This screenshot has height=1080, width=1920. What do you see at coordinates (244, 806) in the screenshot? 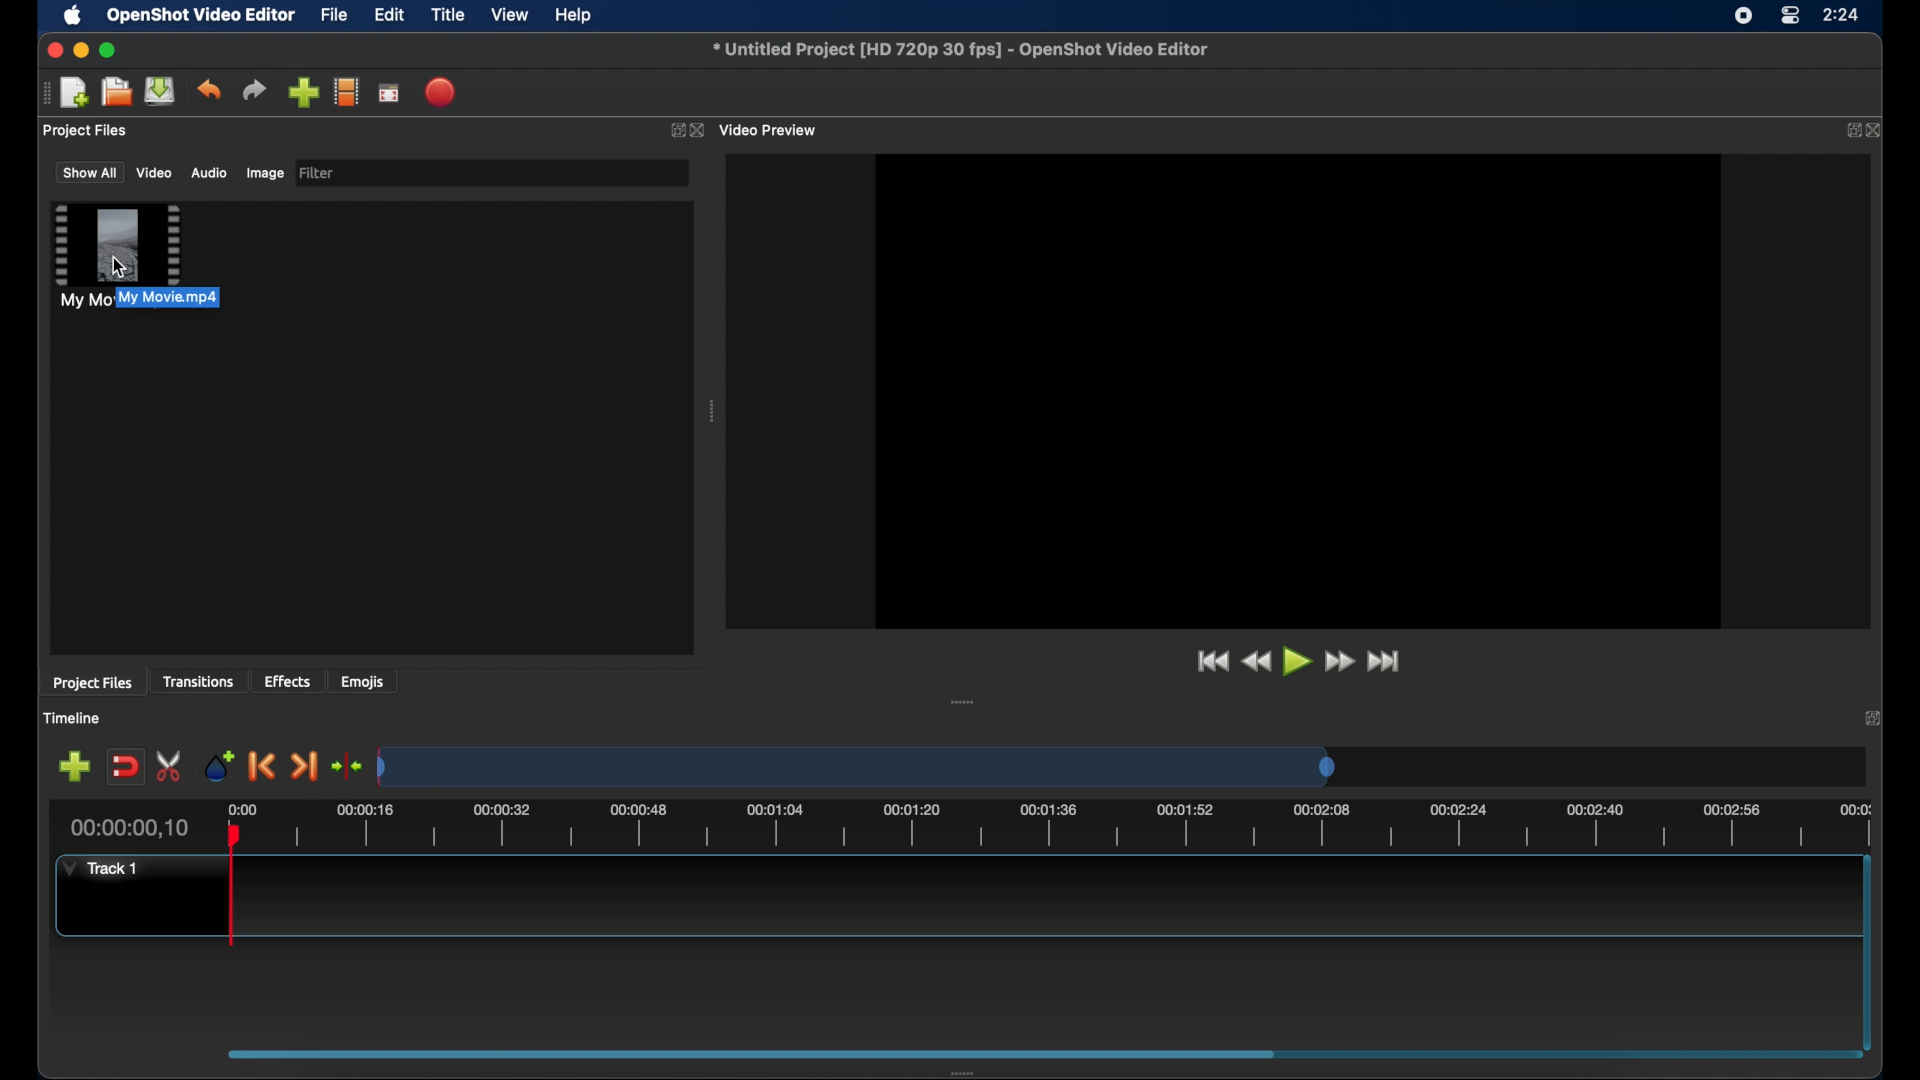
I see `0.00` at bounding box center [244, 806].